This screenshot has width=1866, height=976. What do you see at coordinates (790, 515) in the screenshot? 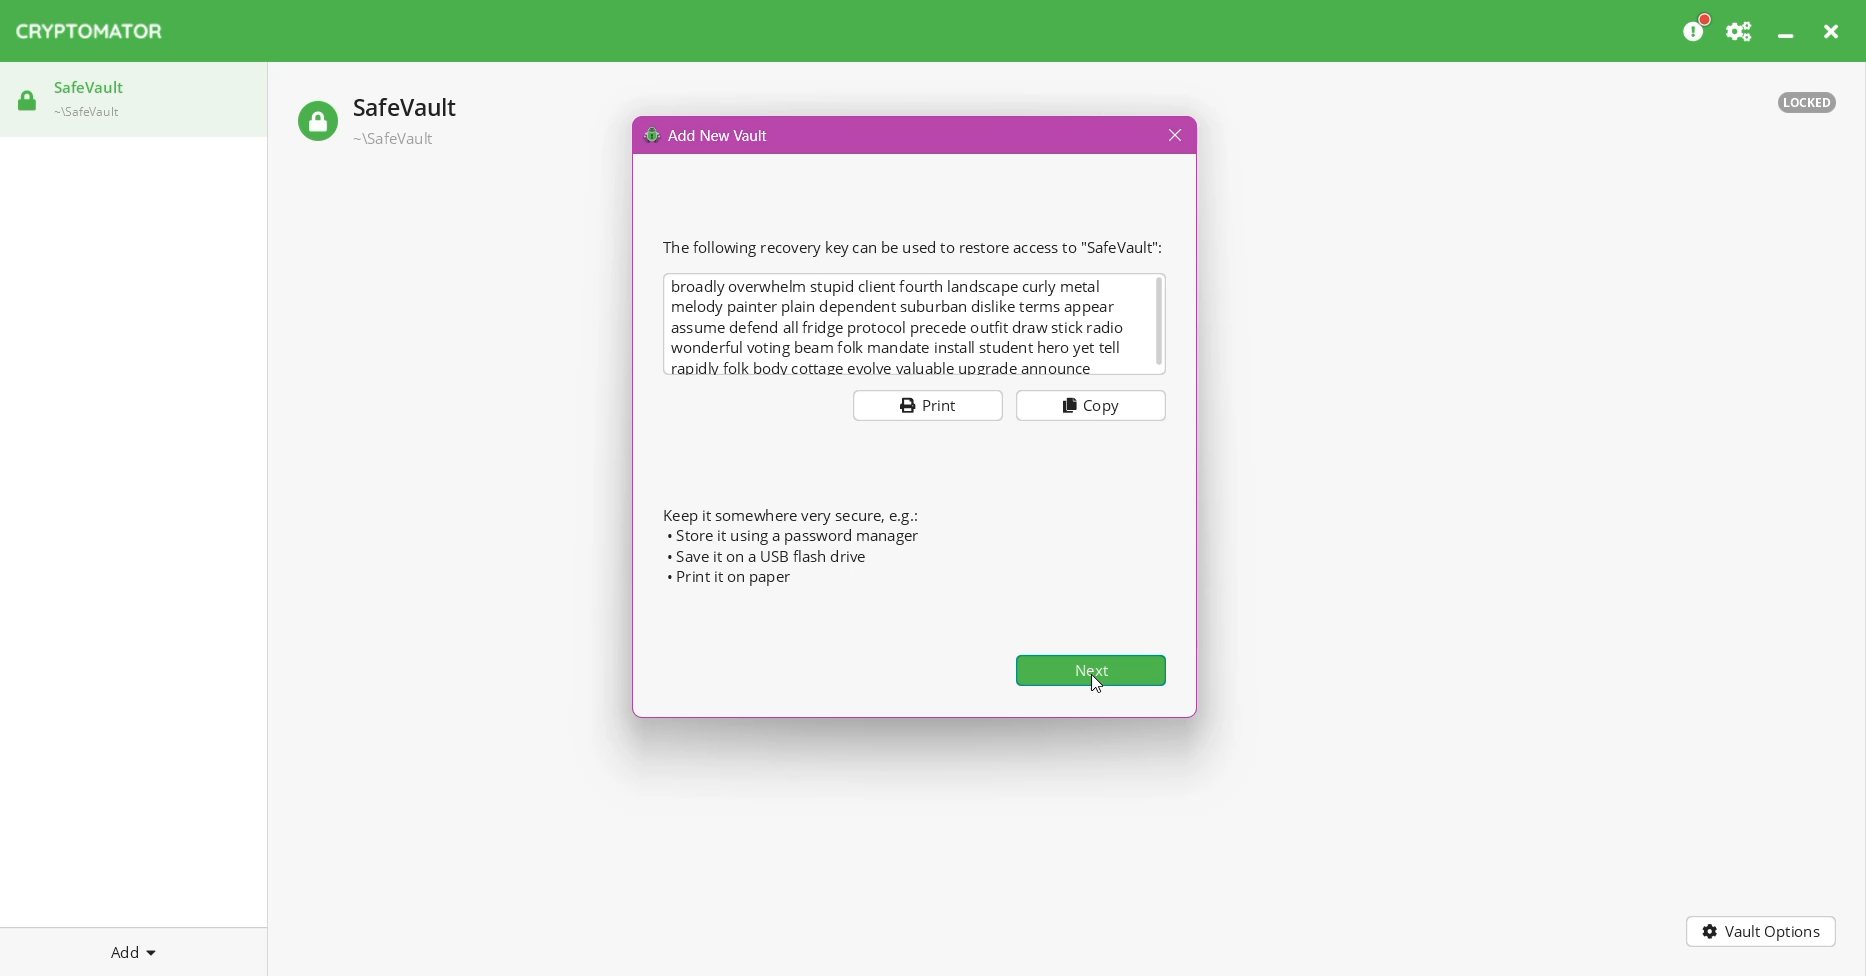
I see `Keep it somewhere very secure` at bounding box center [790, 515].